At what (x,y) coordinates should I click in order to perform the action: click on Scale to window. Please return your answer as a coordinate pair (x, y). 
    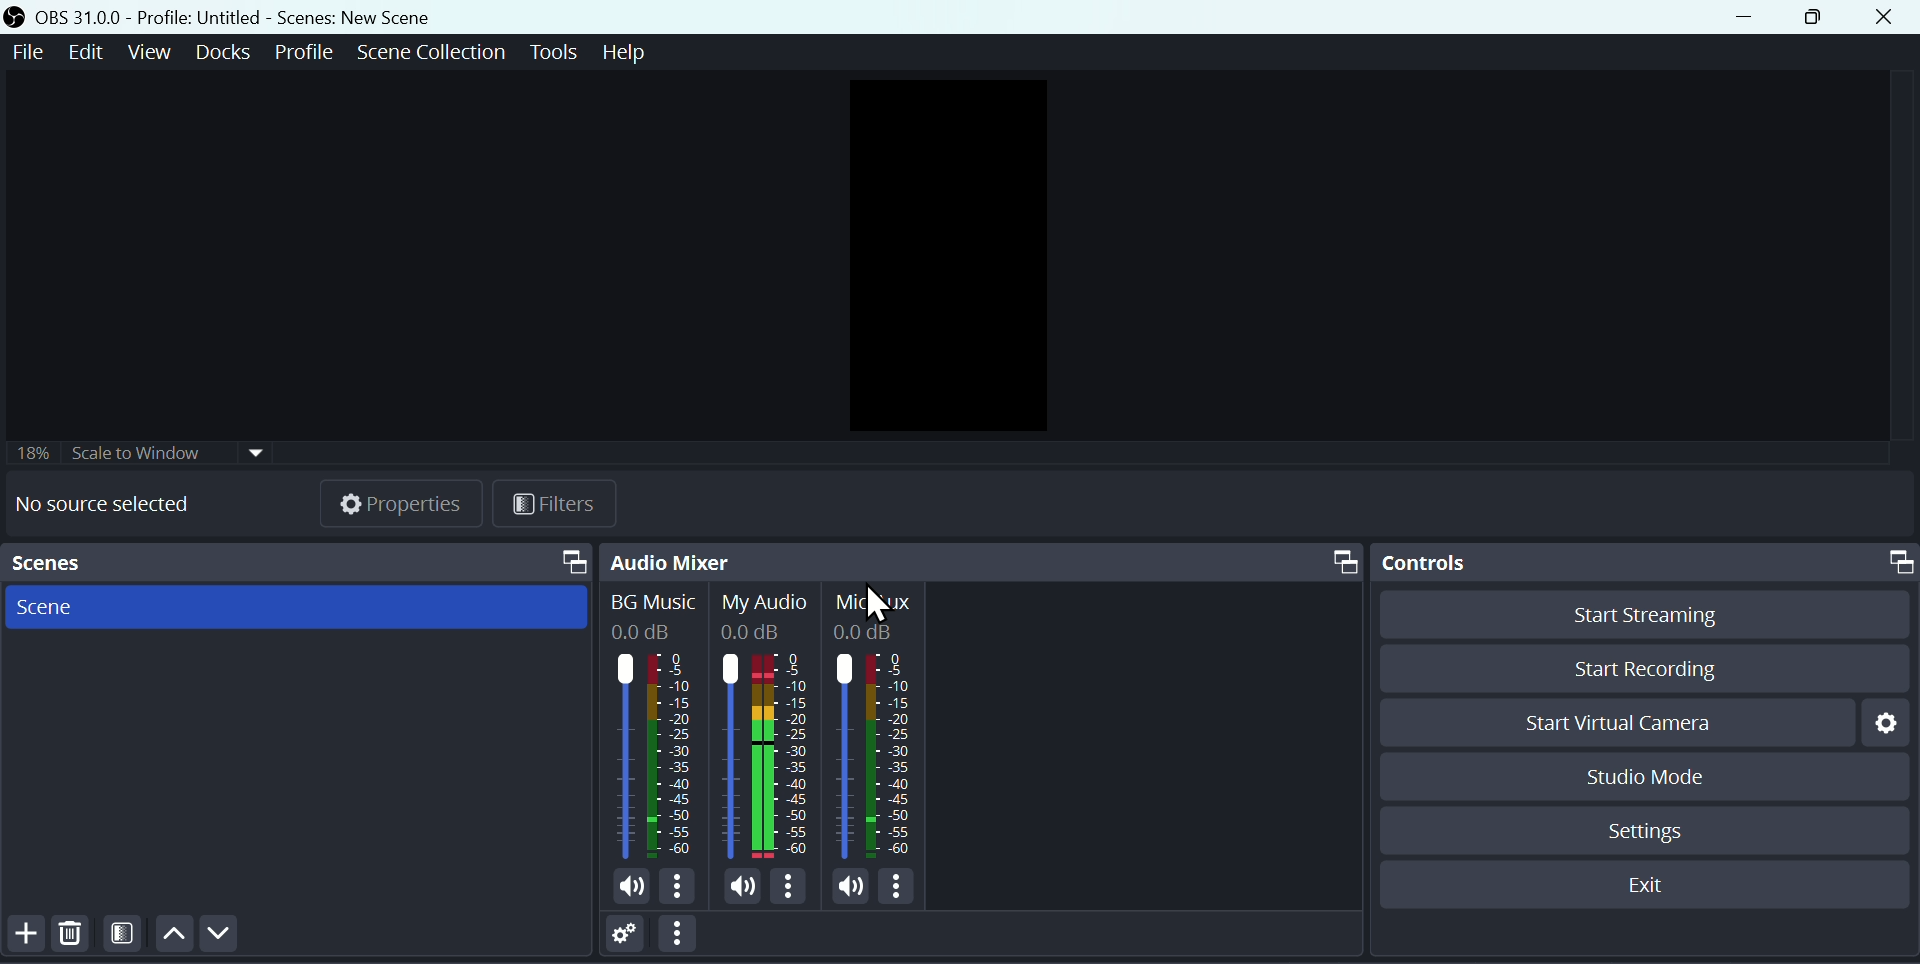
    Looking at the image, I should click on (136, 453).